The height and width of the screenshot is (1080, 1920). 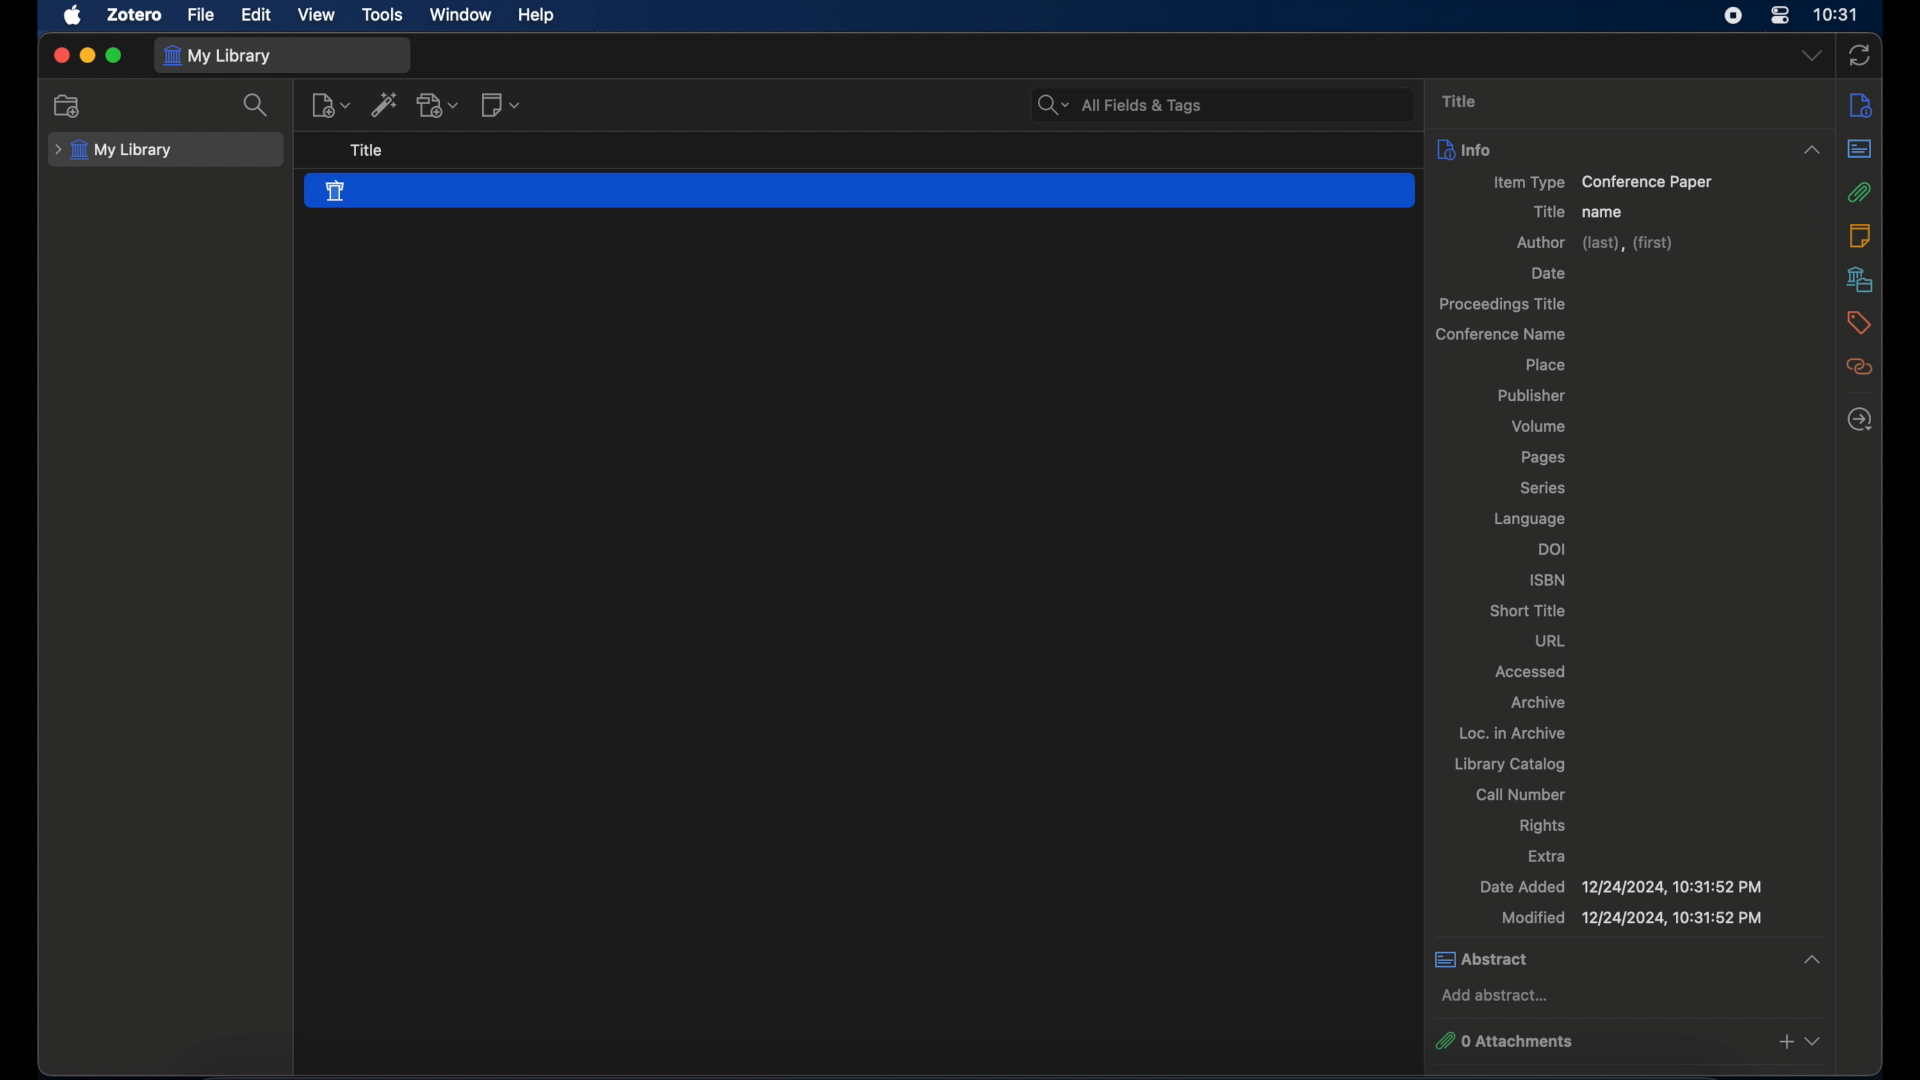 What do you see at coordinates (1544, 364) in the screenshot?
I see `place` at bounding box center [1544, 364].